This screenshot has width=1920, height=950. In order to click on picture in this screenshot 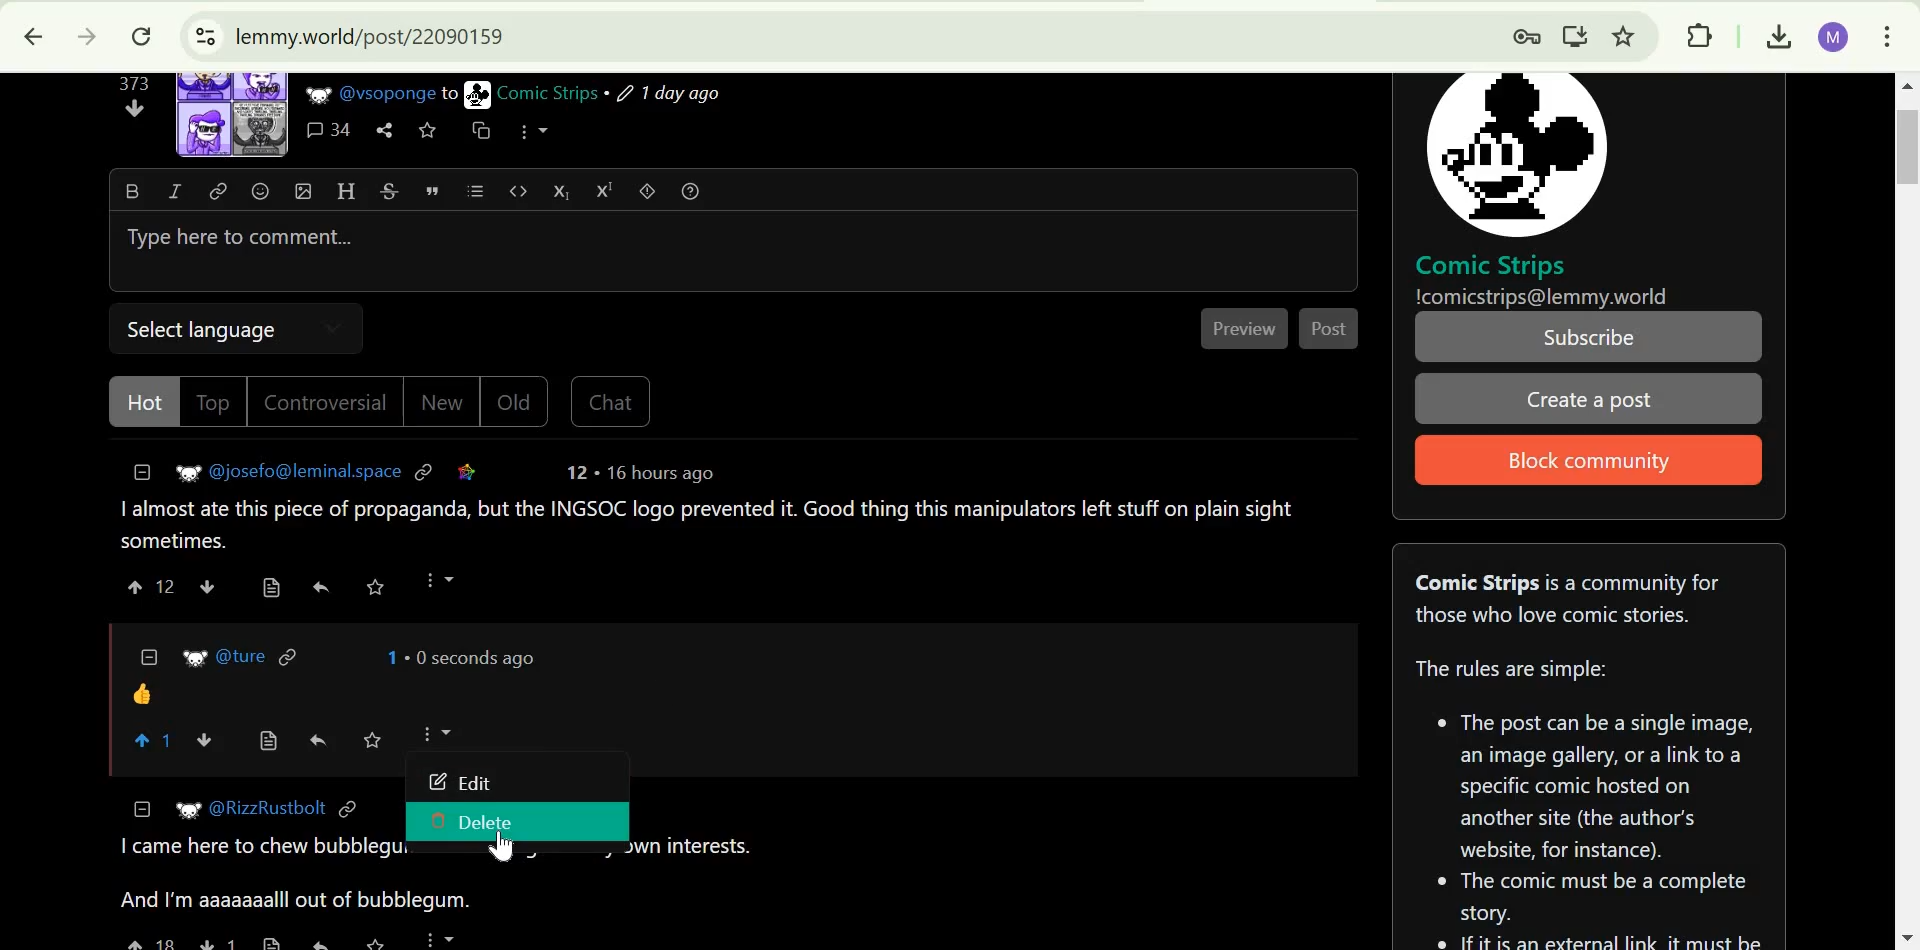, I will do `click(180, 475)`.